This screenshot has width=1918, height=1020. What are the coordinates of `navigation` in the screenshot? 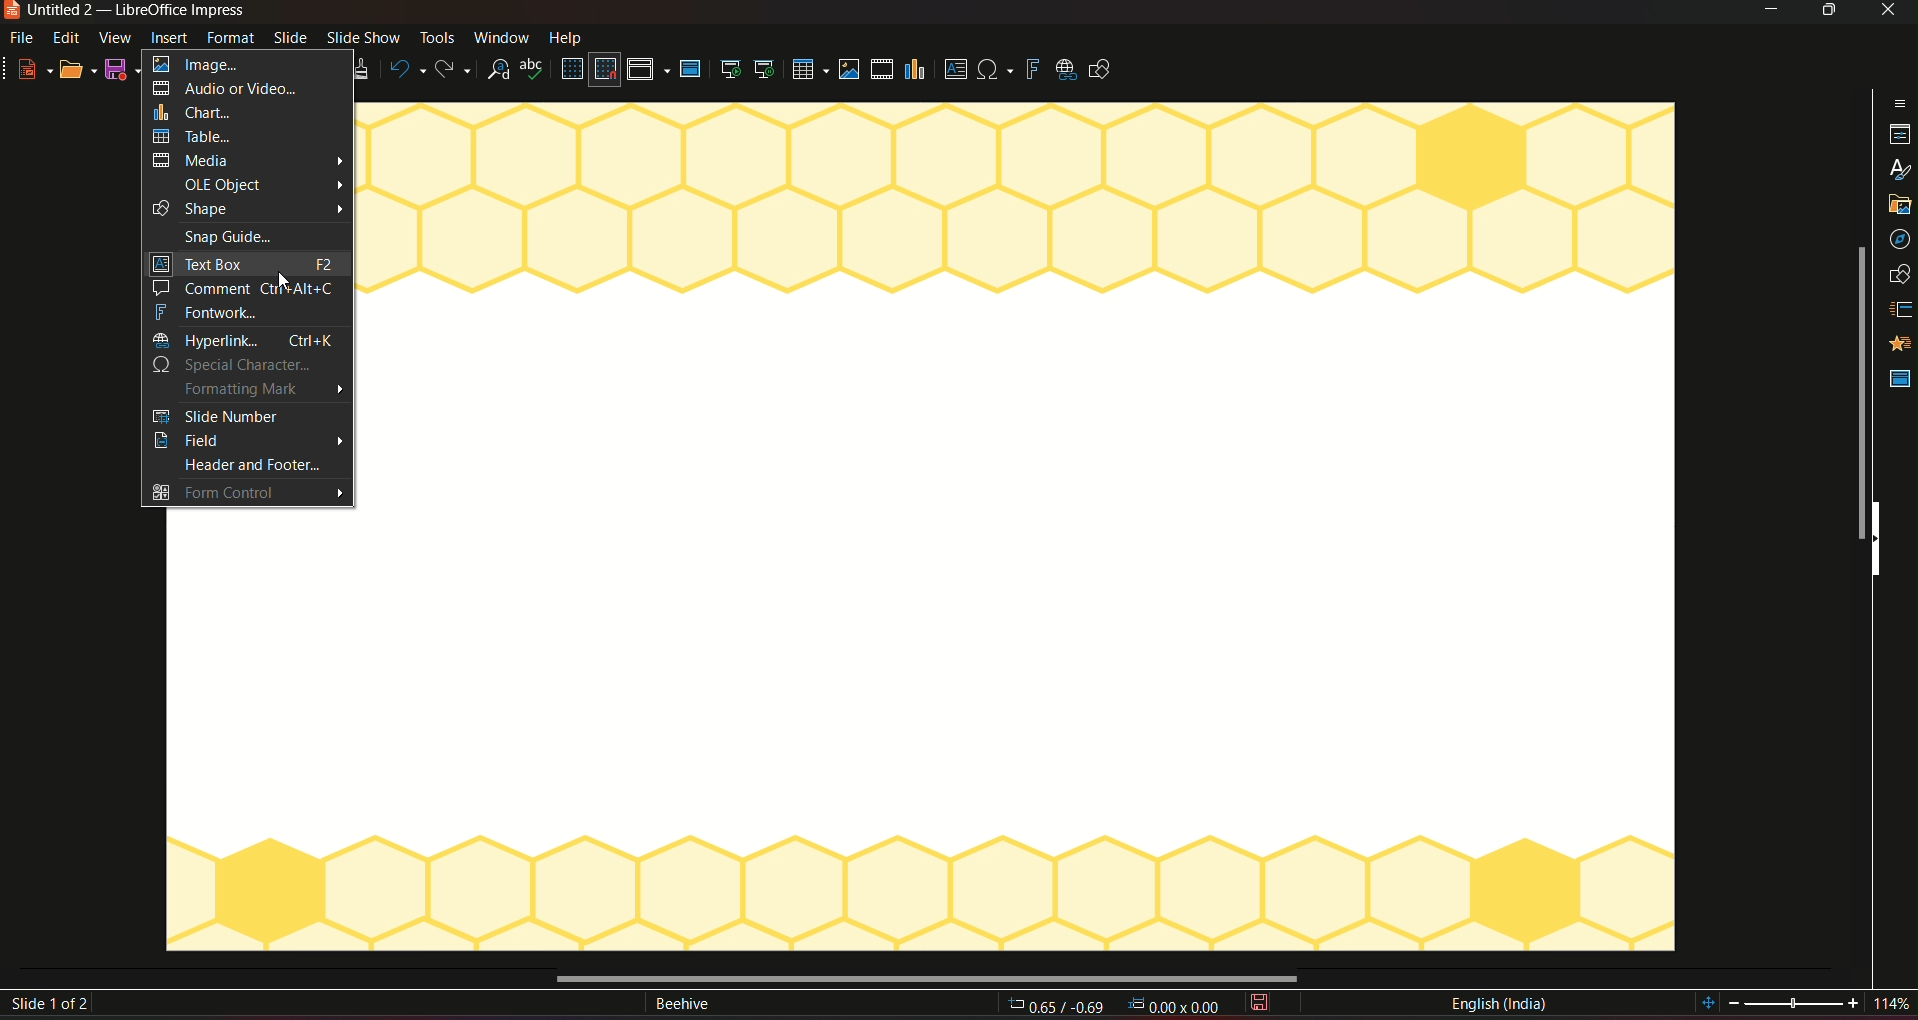 It's located at (1900, 240).